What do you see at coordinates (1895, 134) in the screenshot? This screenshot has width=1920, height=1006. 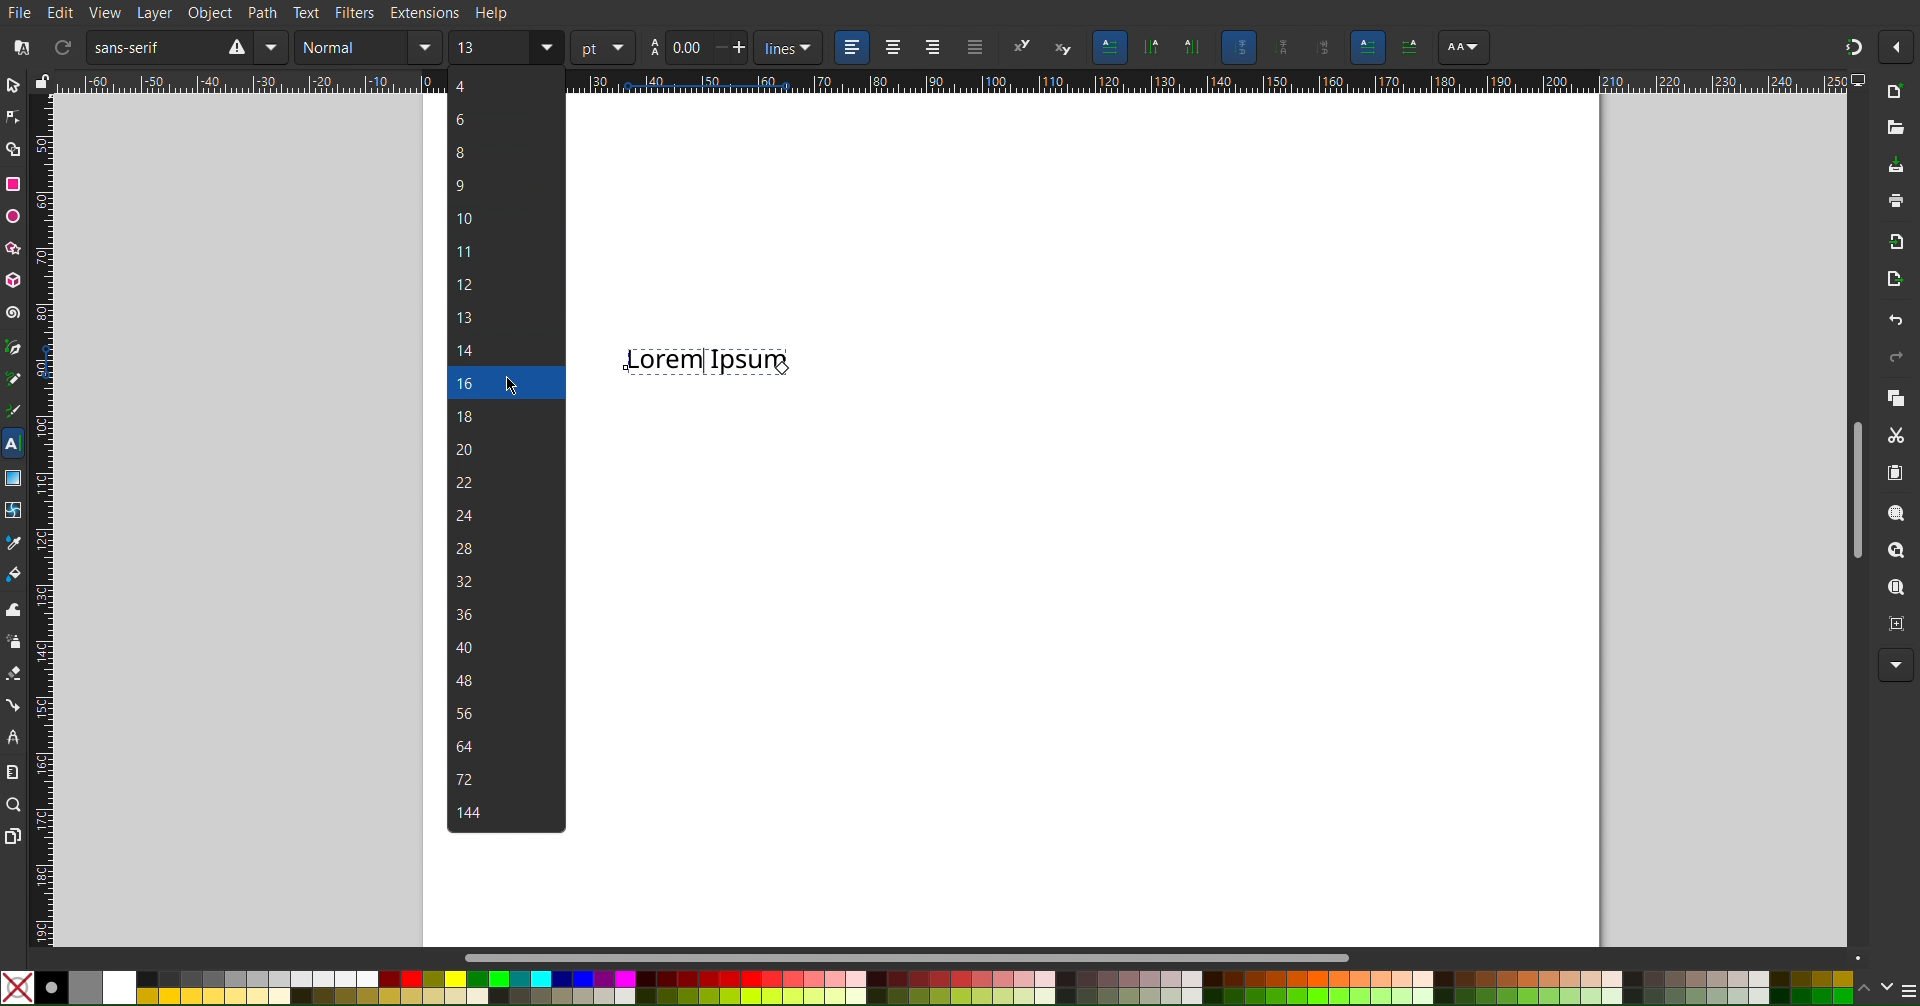 I see `Open` at bounding box center [1895, 134].